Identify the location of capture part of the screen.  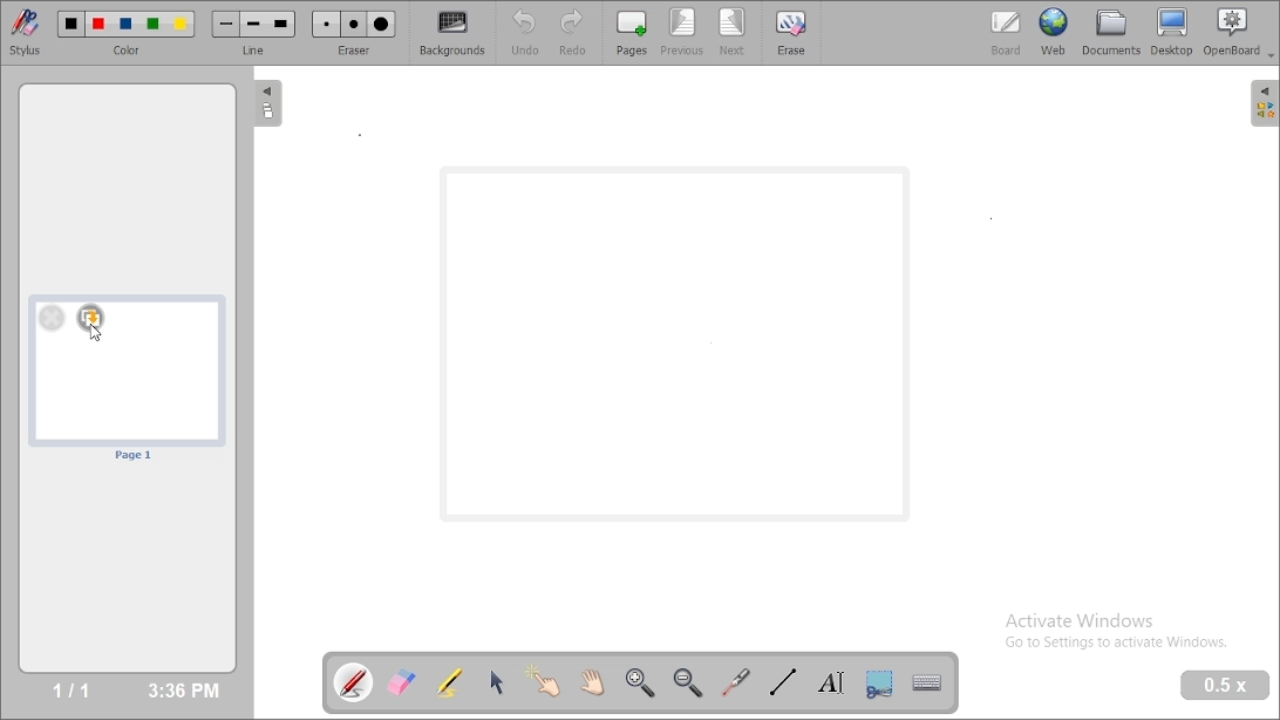
(879, 683).